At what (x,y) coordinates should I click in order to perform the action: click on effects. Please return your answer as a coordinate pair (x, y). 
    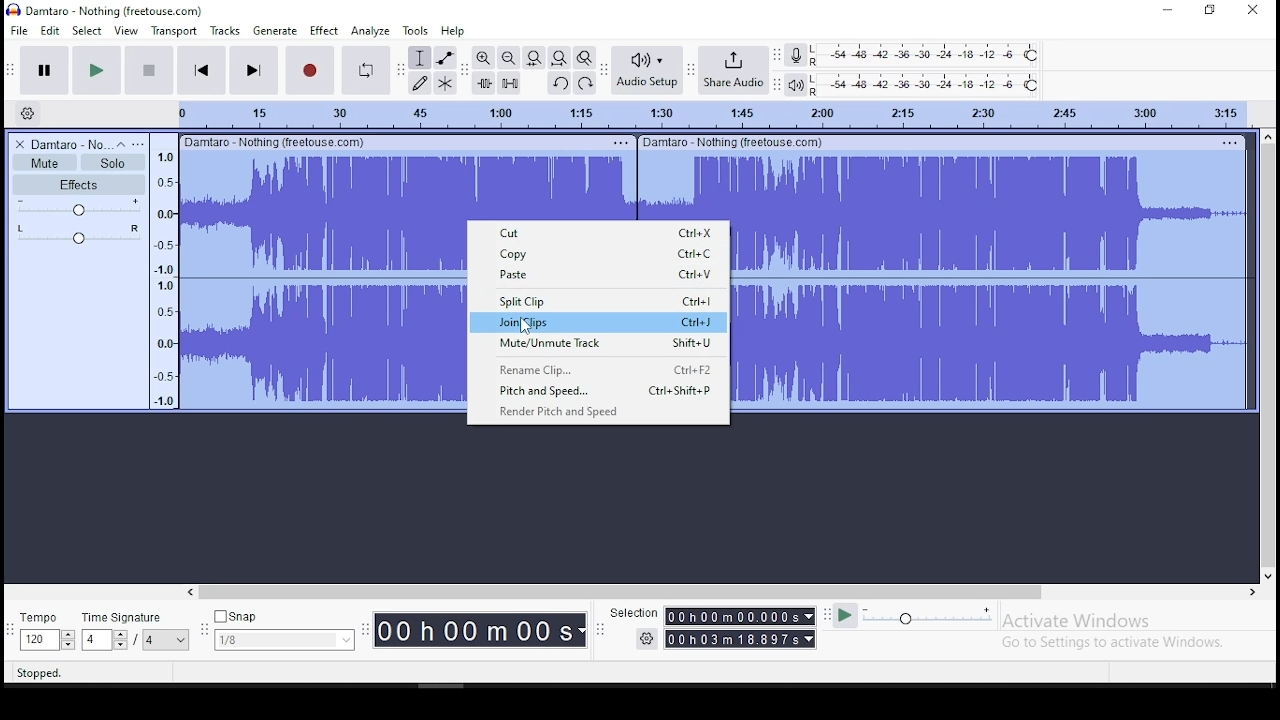
    Looking at the image, I should click on (78, 185).